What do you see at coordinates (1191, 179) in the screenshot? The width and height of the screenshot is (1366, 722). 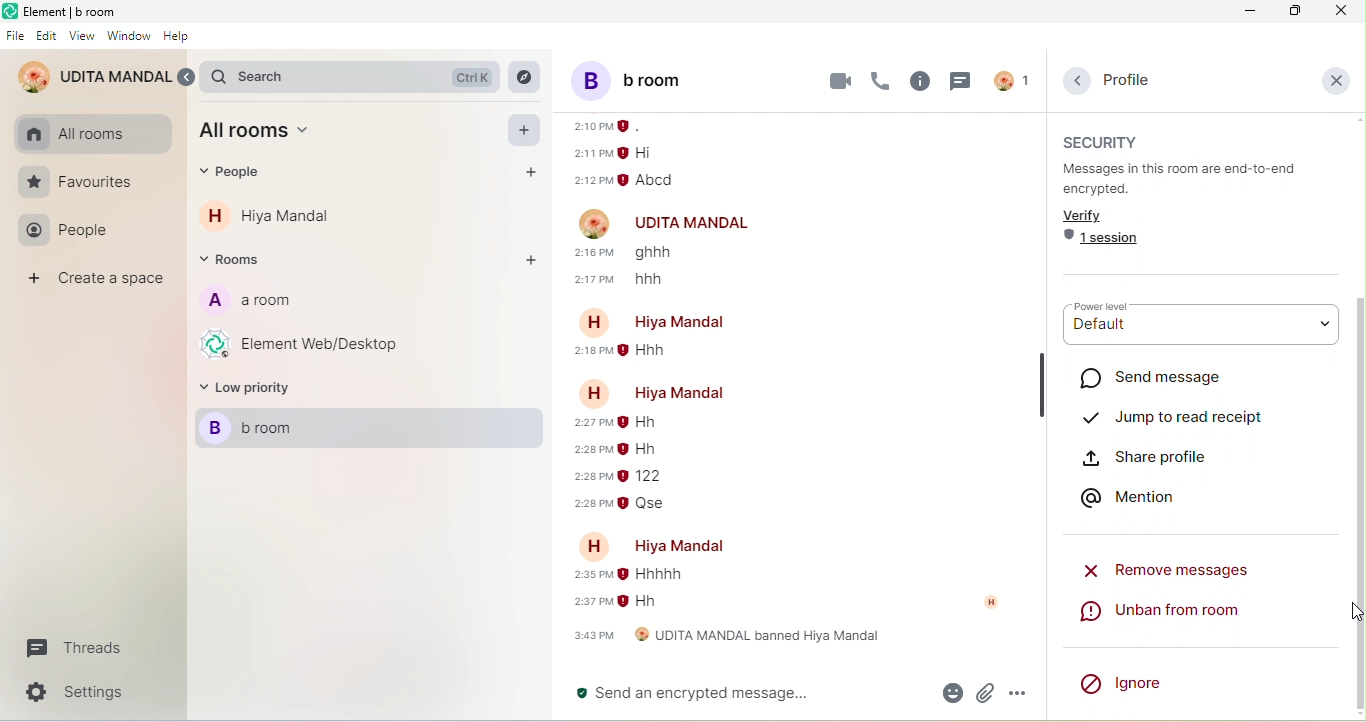 I see `messages in this room are end to end encrypted` at bounding box center [1191, 179].